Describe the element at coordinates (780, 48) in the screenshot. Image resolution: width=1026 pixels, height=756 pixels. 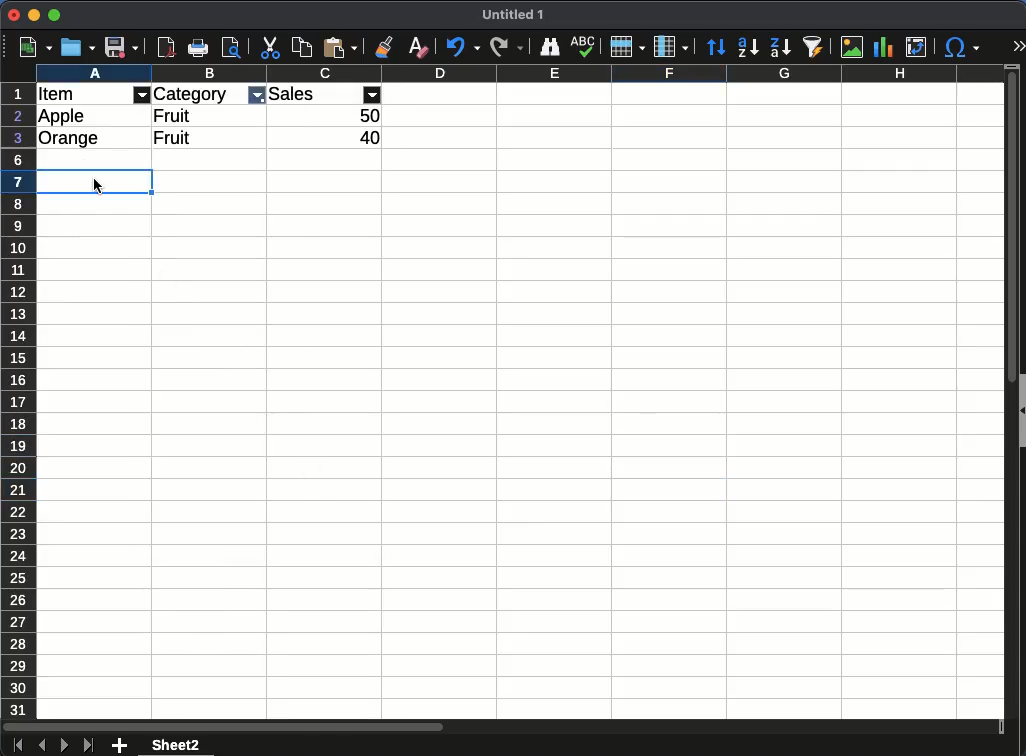
I see `descending` at that location.